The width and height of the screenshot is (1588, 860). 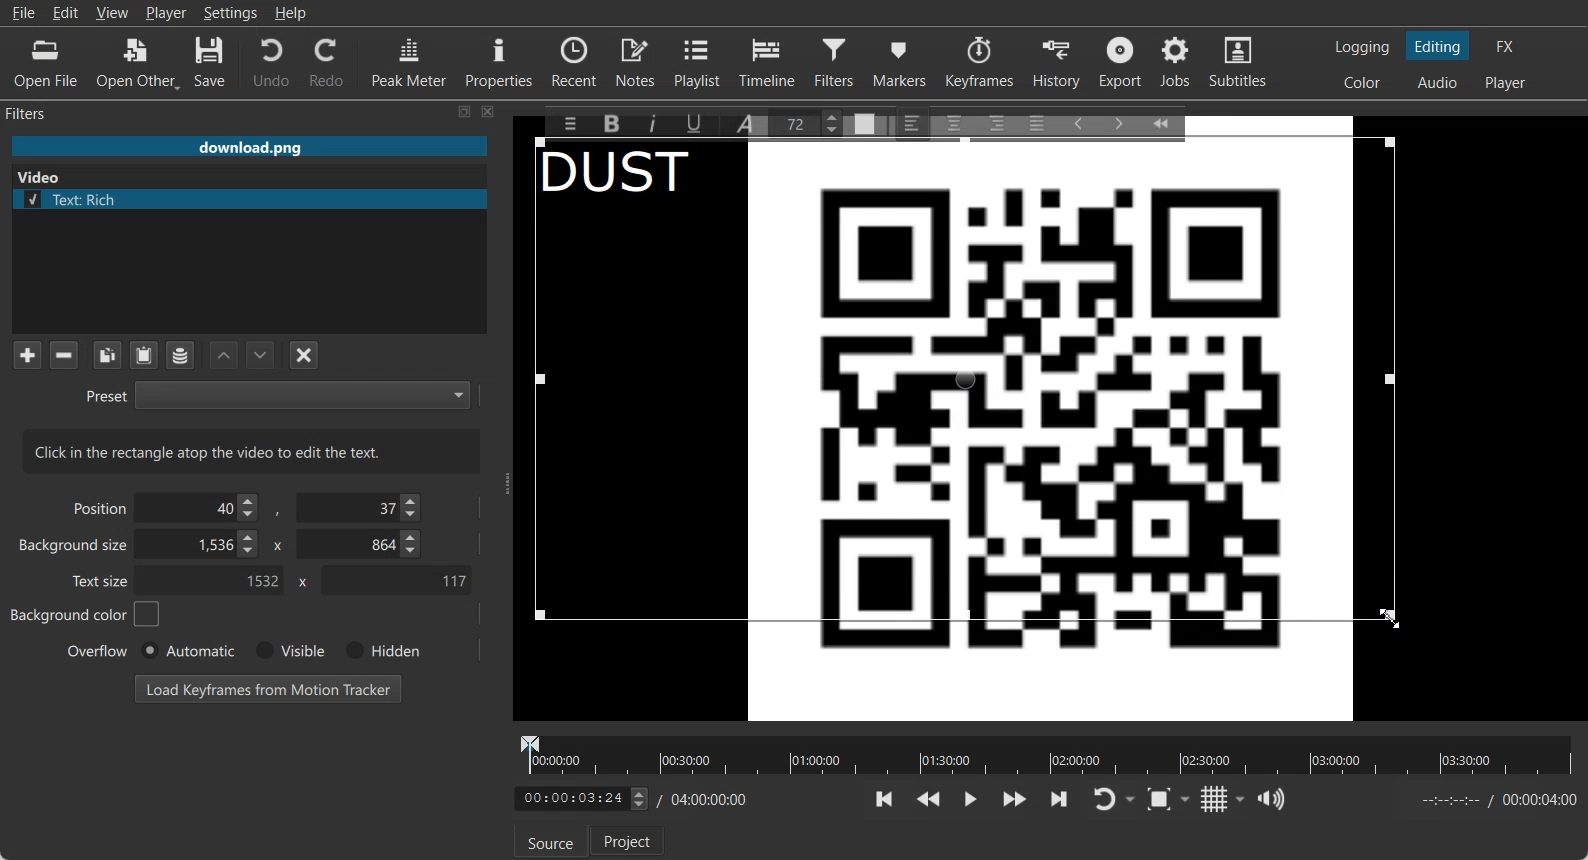 I want to click on Play Quickly Forward, so click(x=1015, y=799).